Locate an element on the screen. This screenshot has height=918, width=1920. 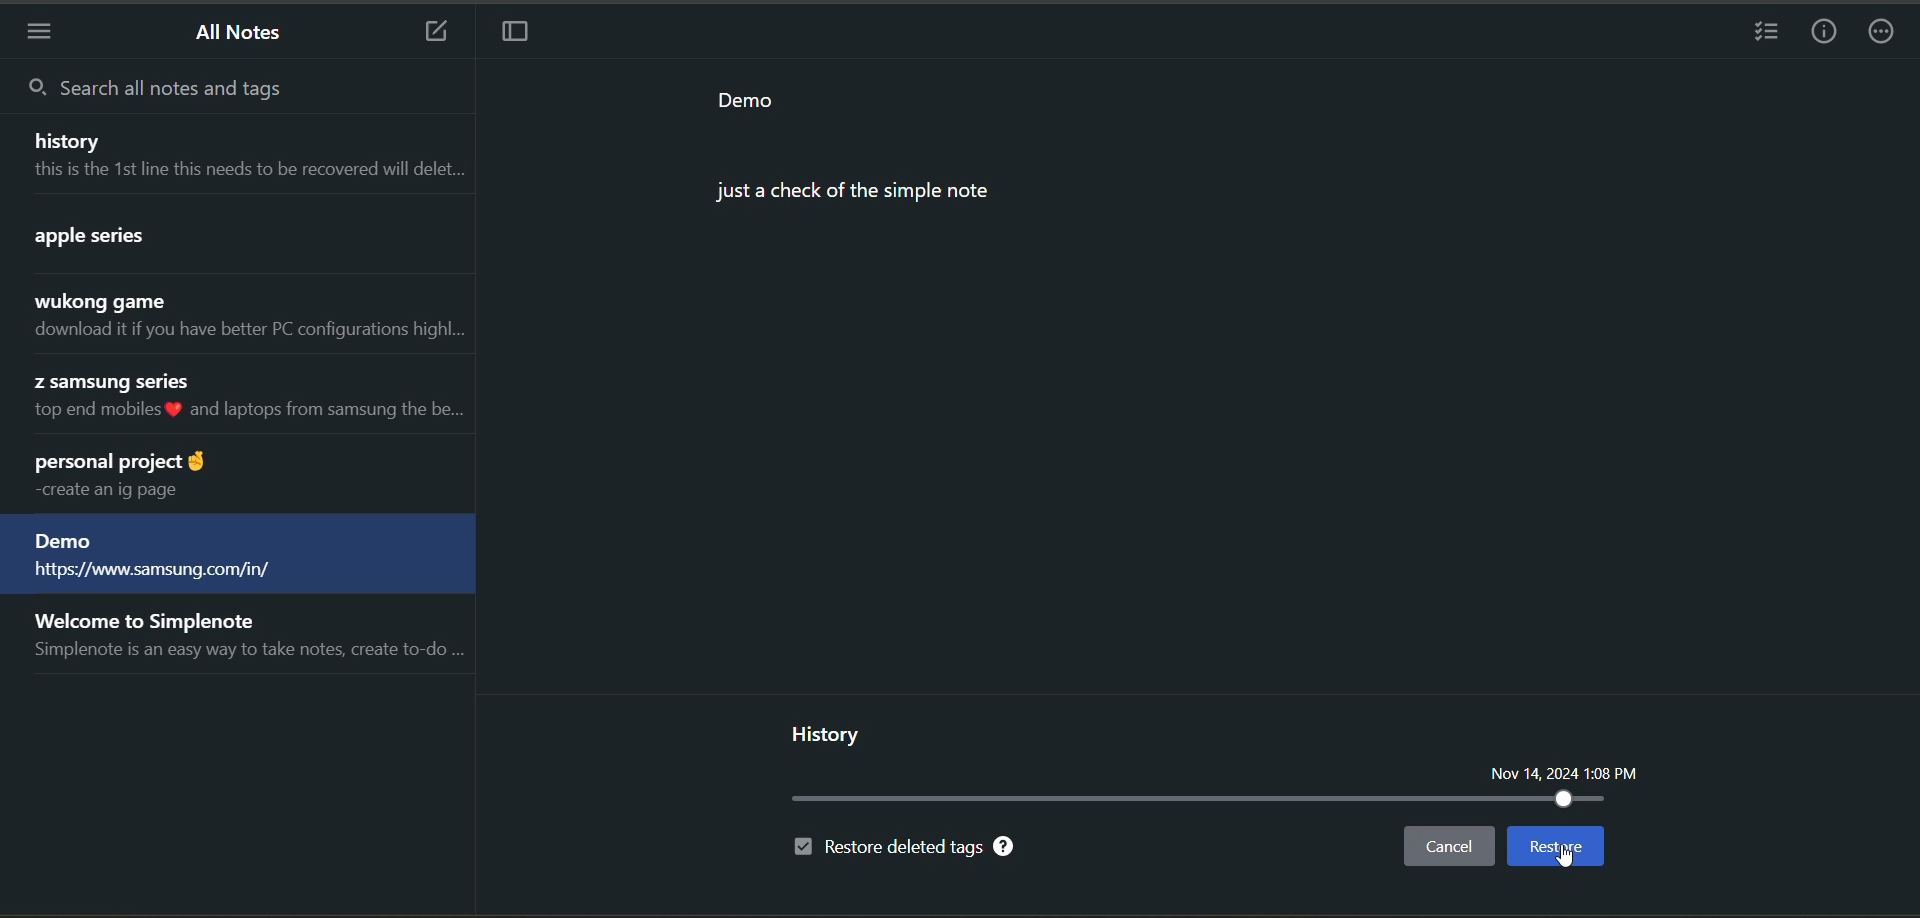
toggle focus mode is located at coordinates (513, 34).